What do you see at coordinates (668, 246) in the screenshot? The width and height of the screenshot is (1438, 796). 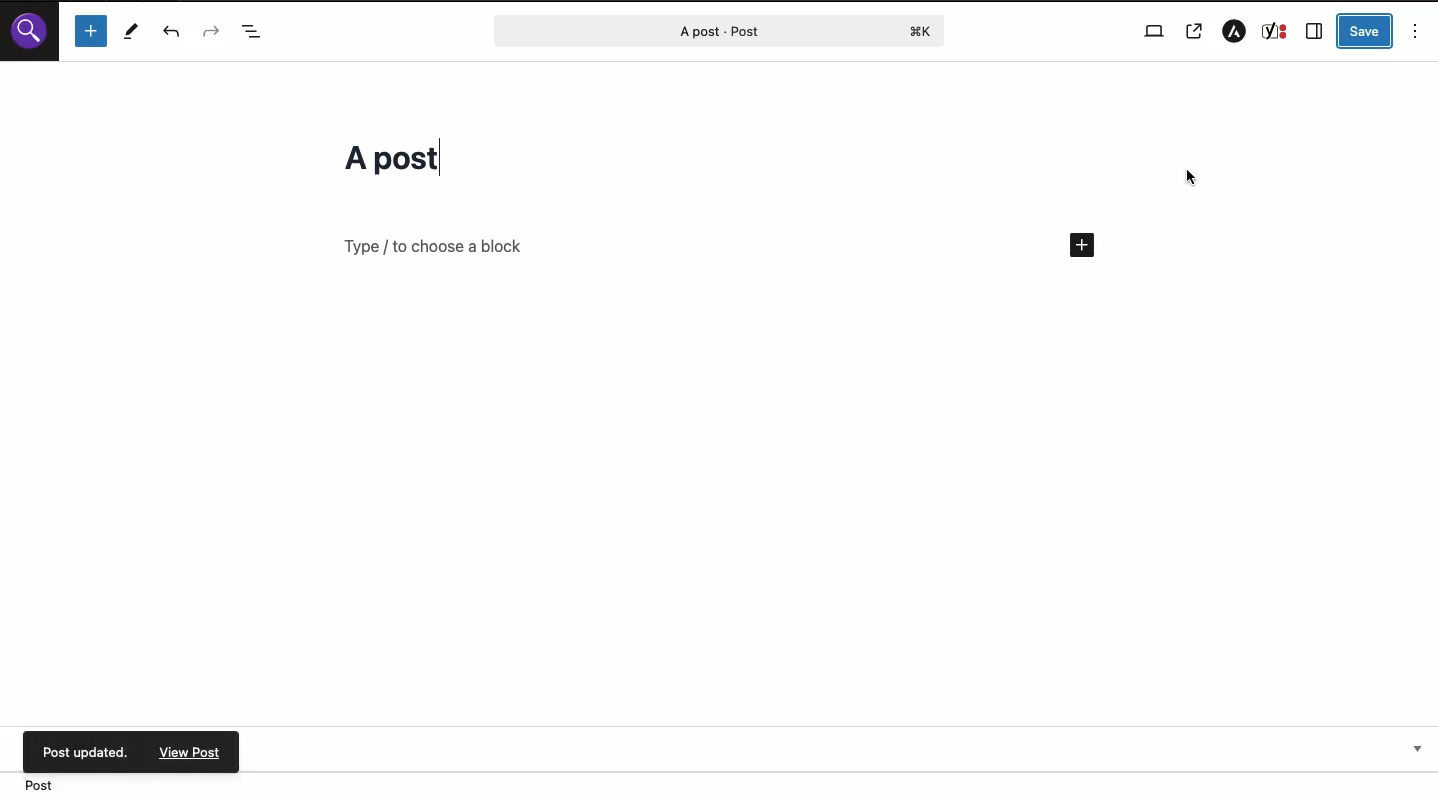 I see `Add block` at bounding box center [668, 246].